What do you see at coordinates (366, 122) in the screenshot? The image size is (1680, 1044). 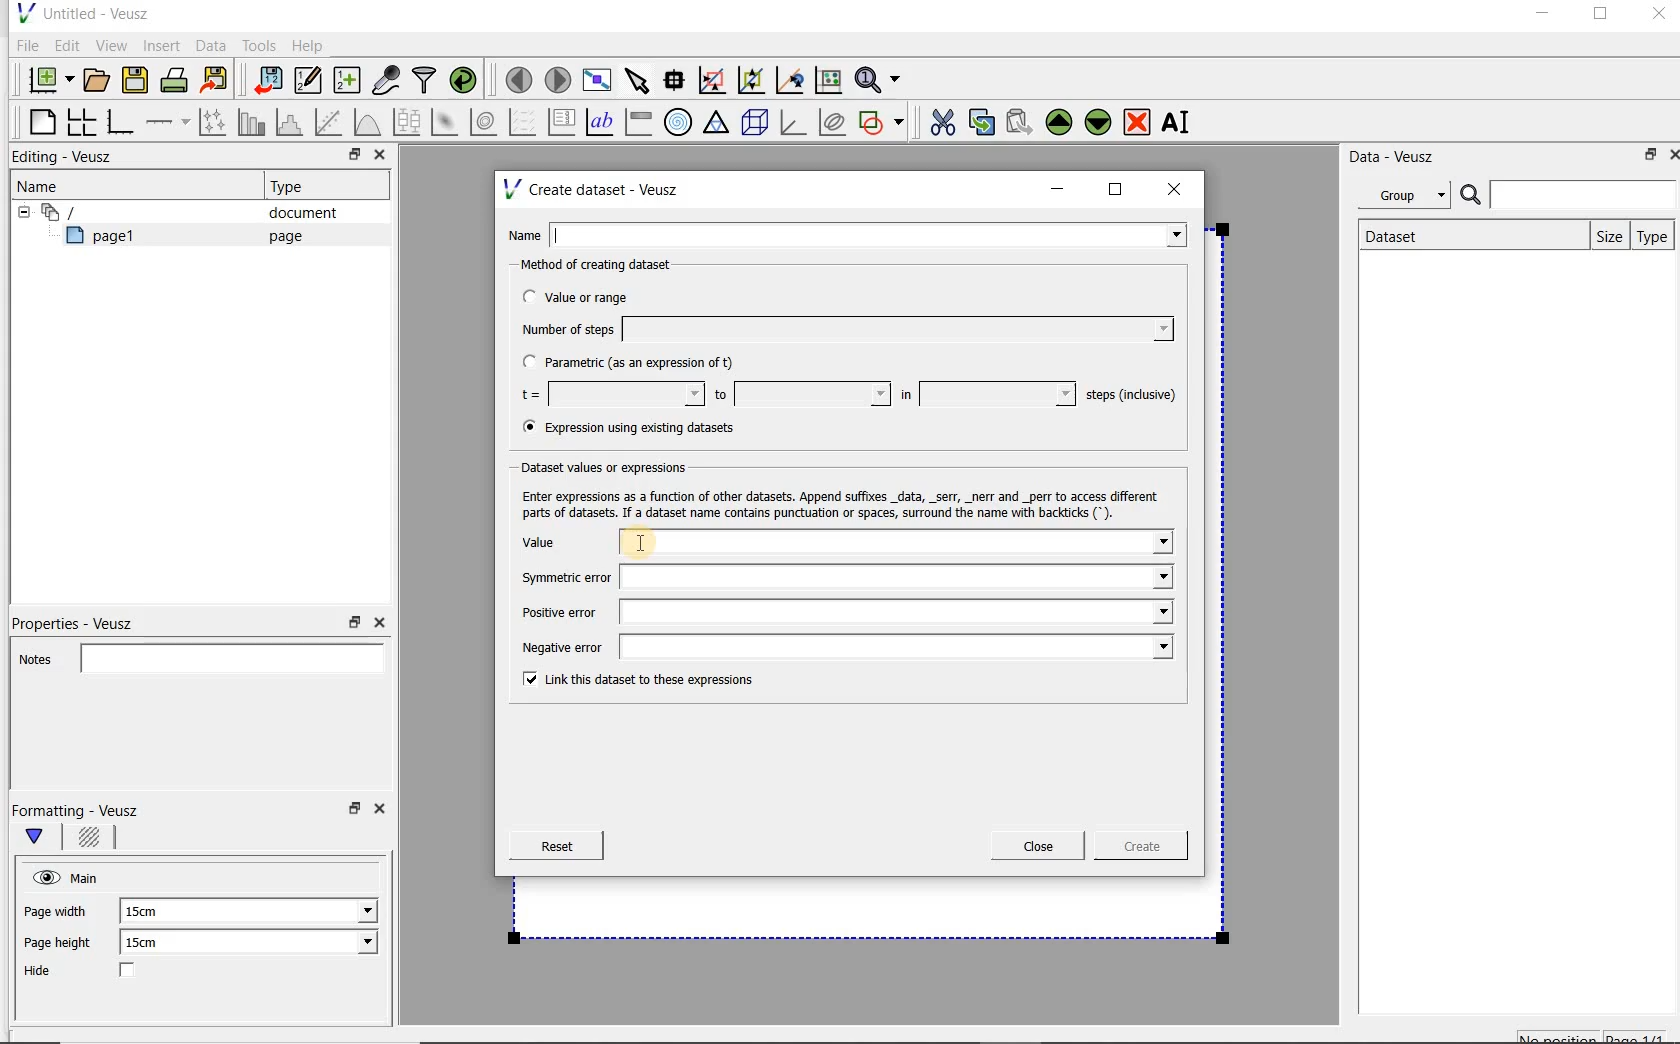 I see `plot a function` at bounding box center [366, 122].